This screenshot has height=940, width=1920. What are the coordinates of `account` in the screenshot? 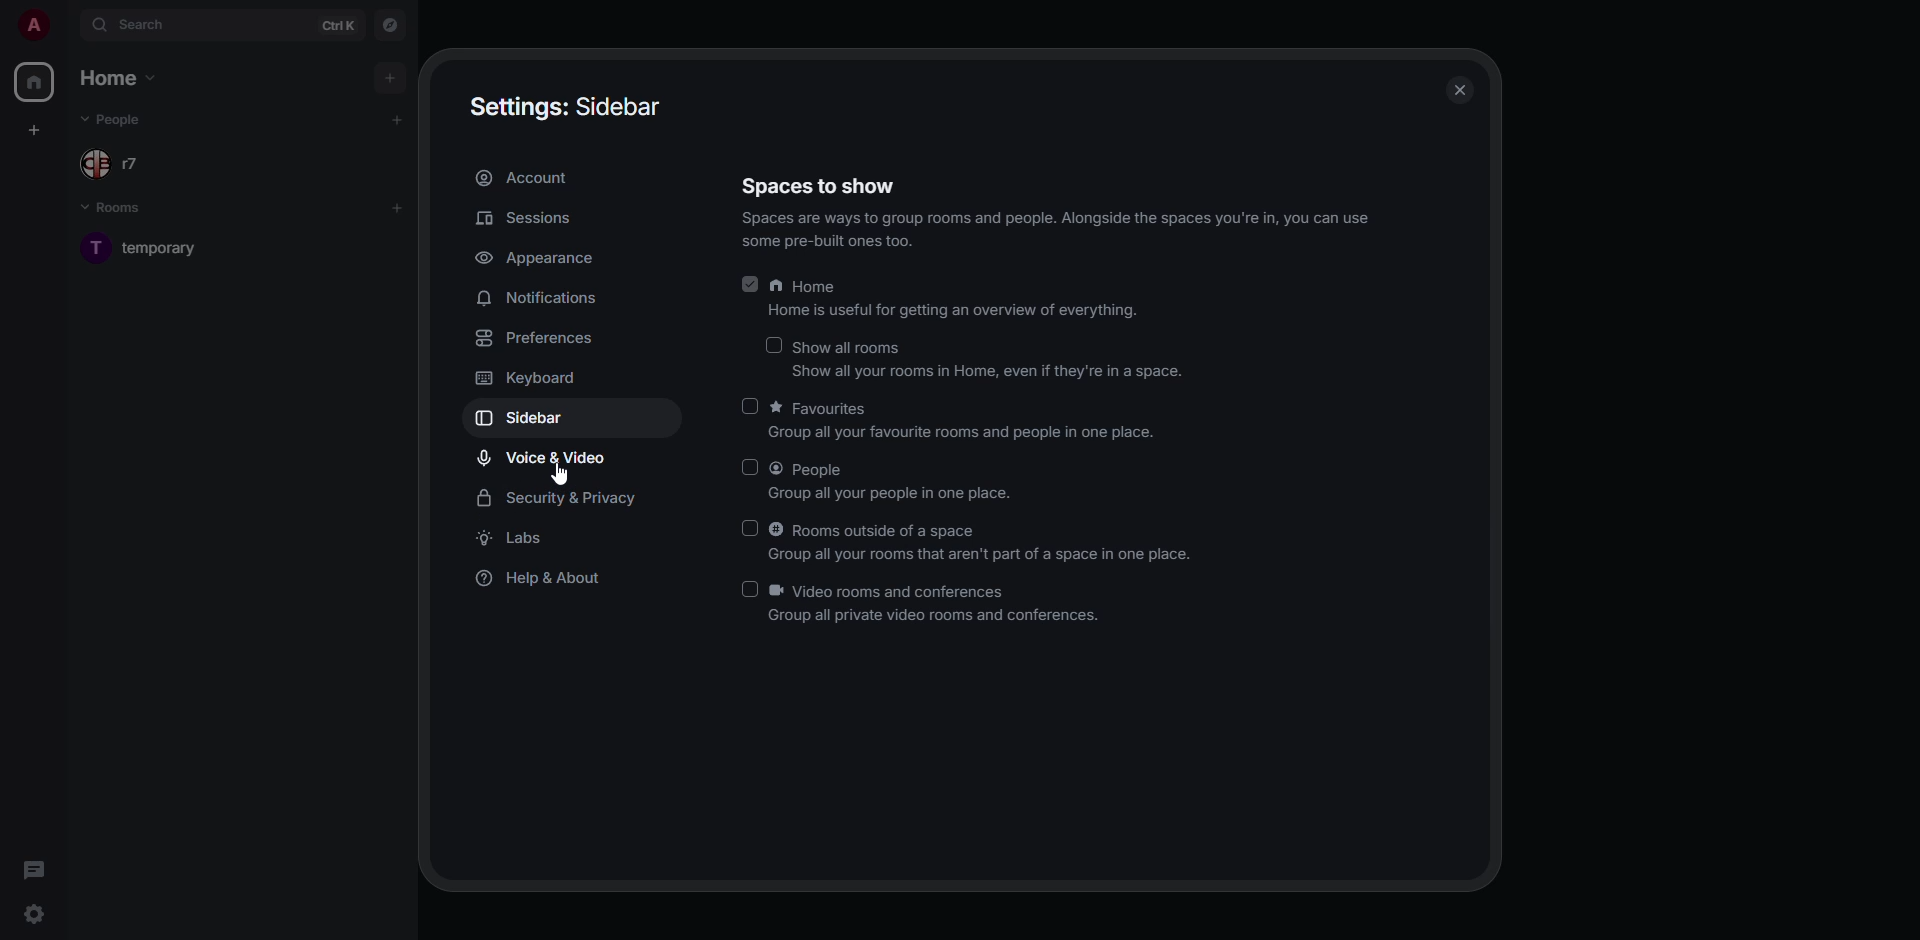 It's located at (526, 178).